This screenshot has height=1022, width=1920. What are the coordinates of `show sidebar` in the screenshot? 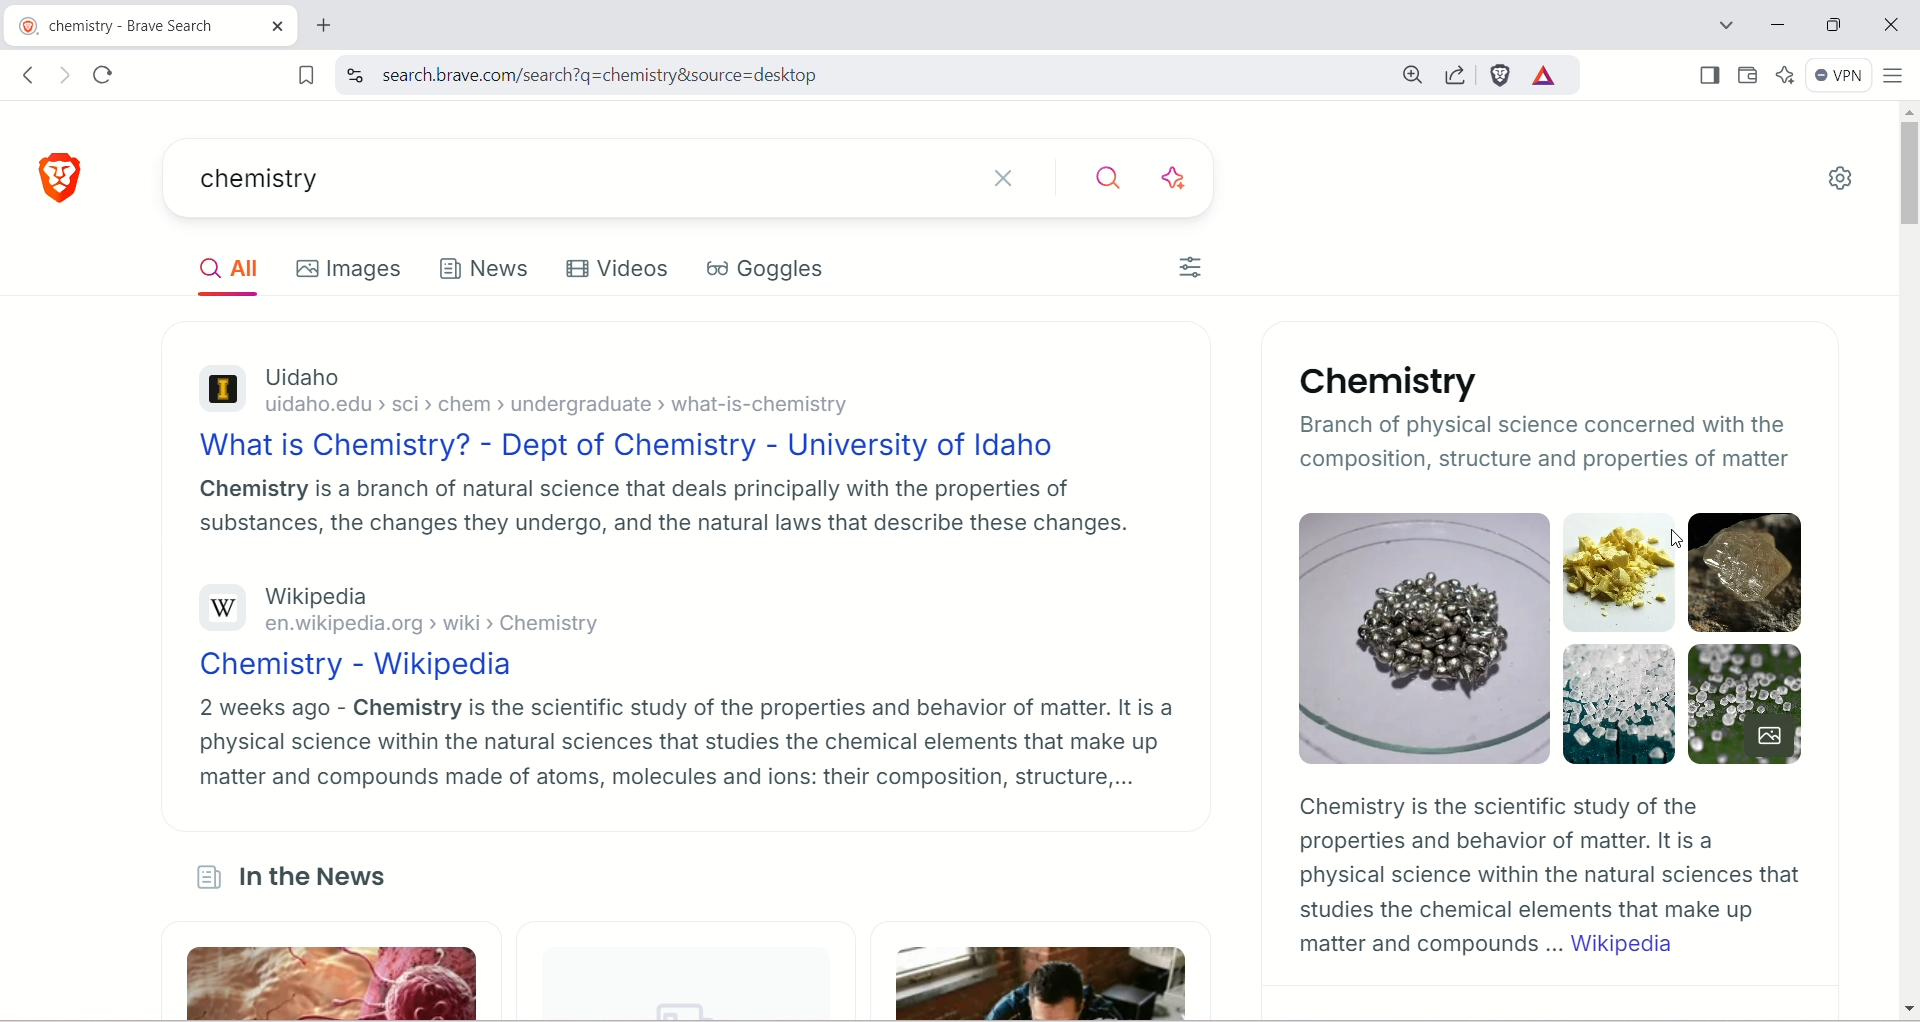 It's located at (1708, 75).